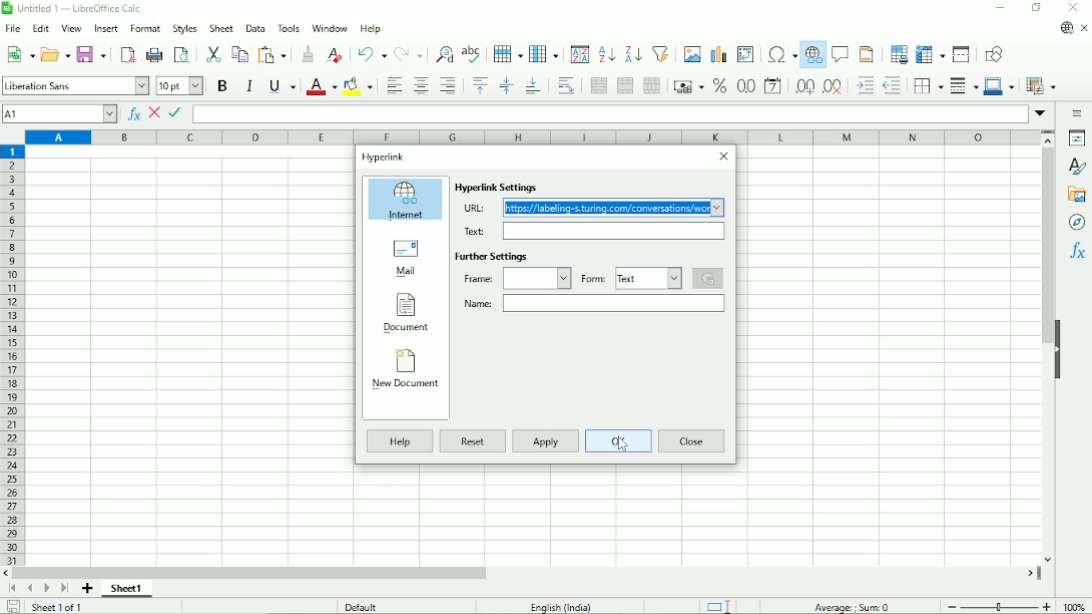 This screenshot has width=1092, height=614. I want to click on Hide, so click(1059, 352).